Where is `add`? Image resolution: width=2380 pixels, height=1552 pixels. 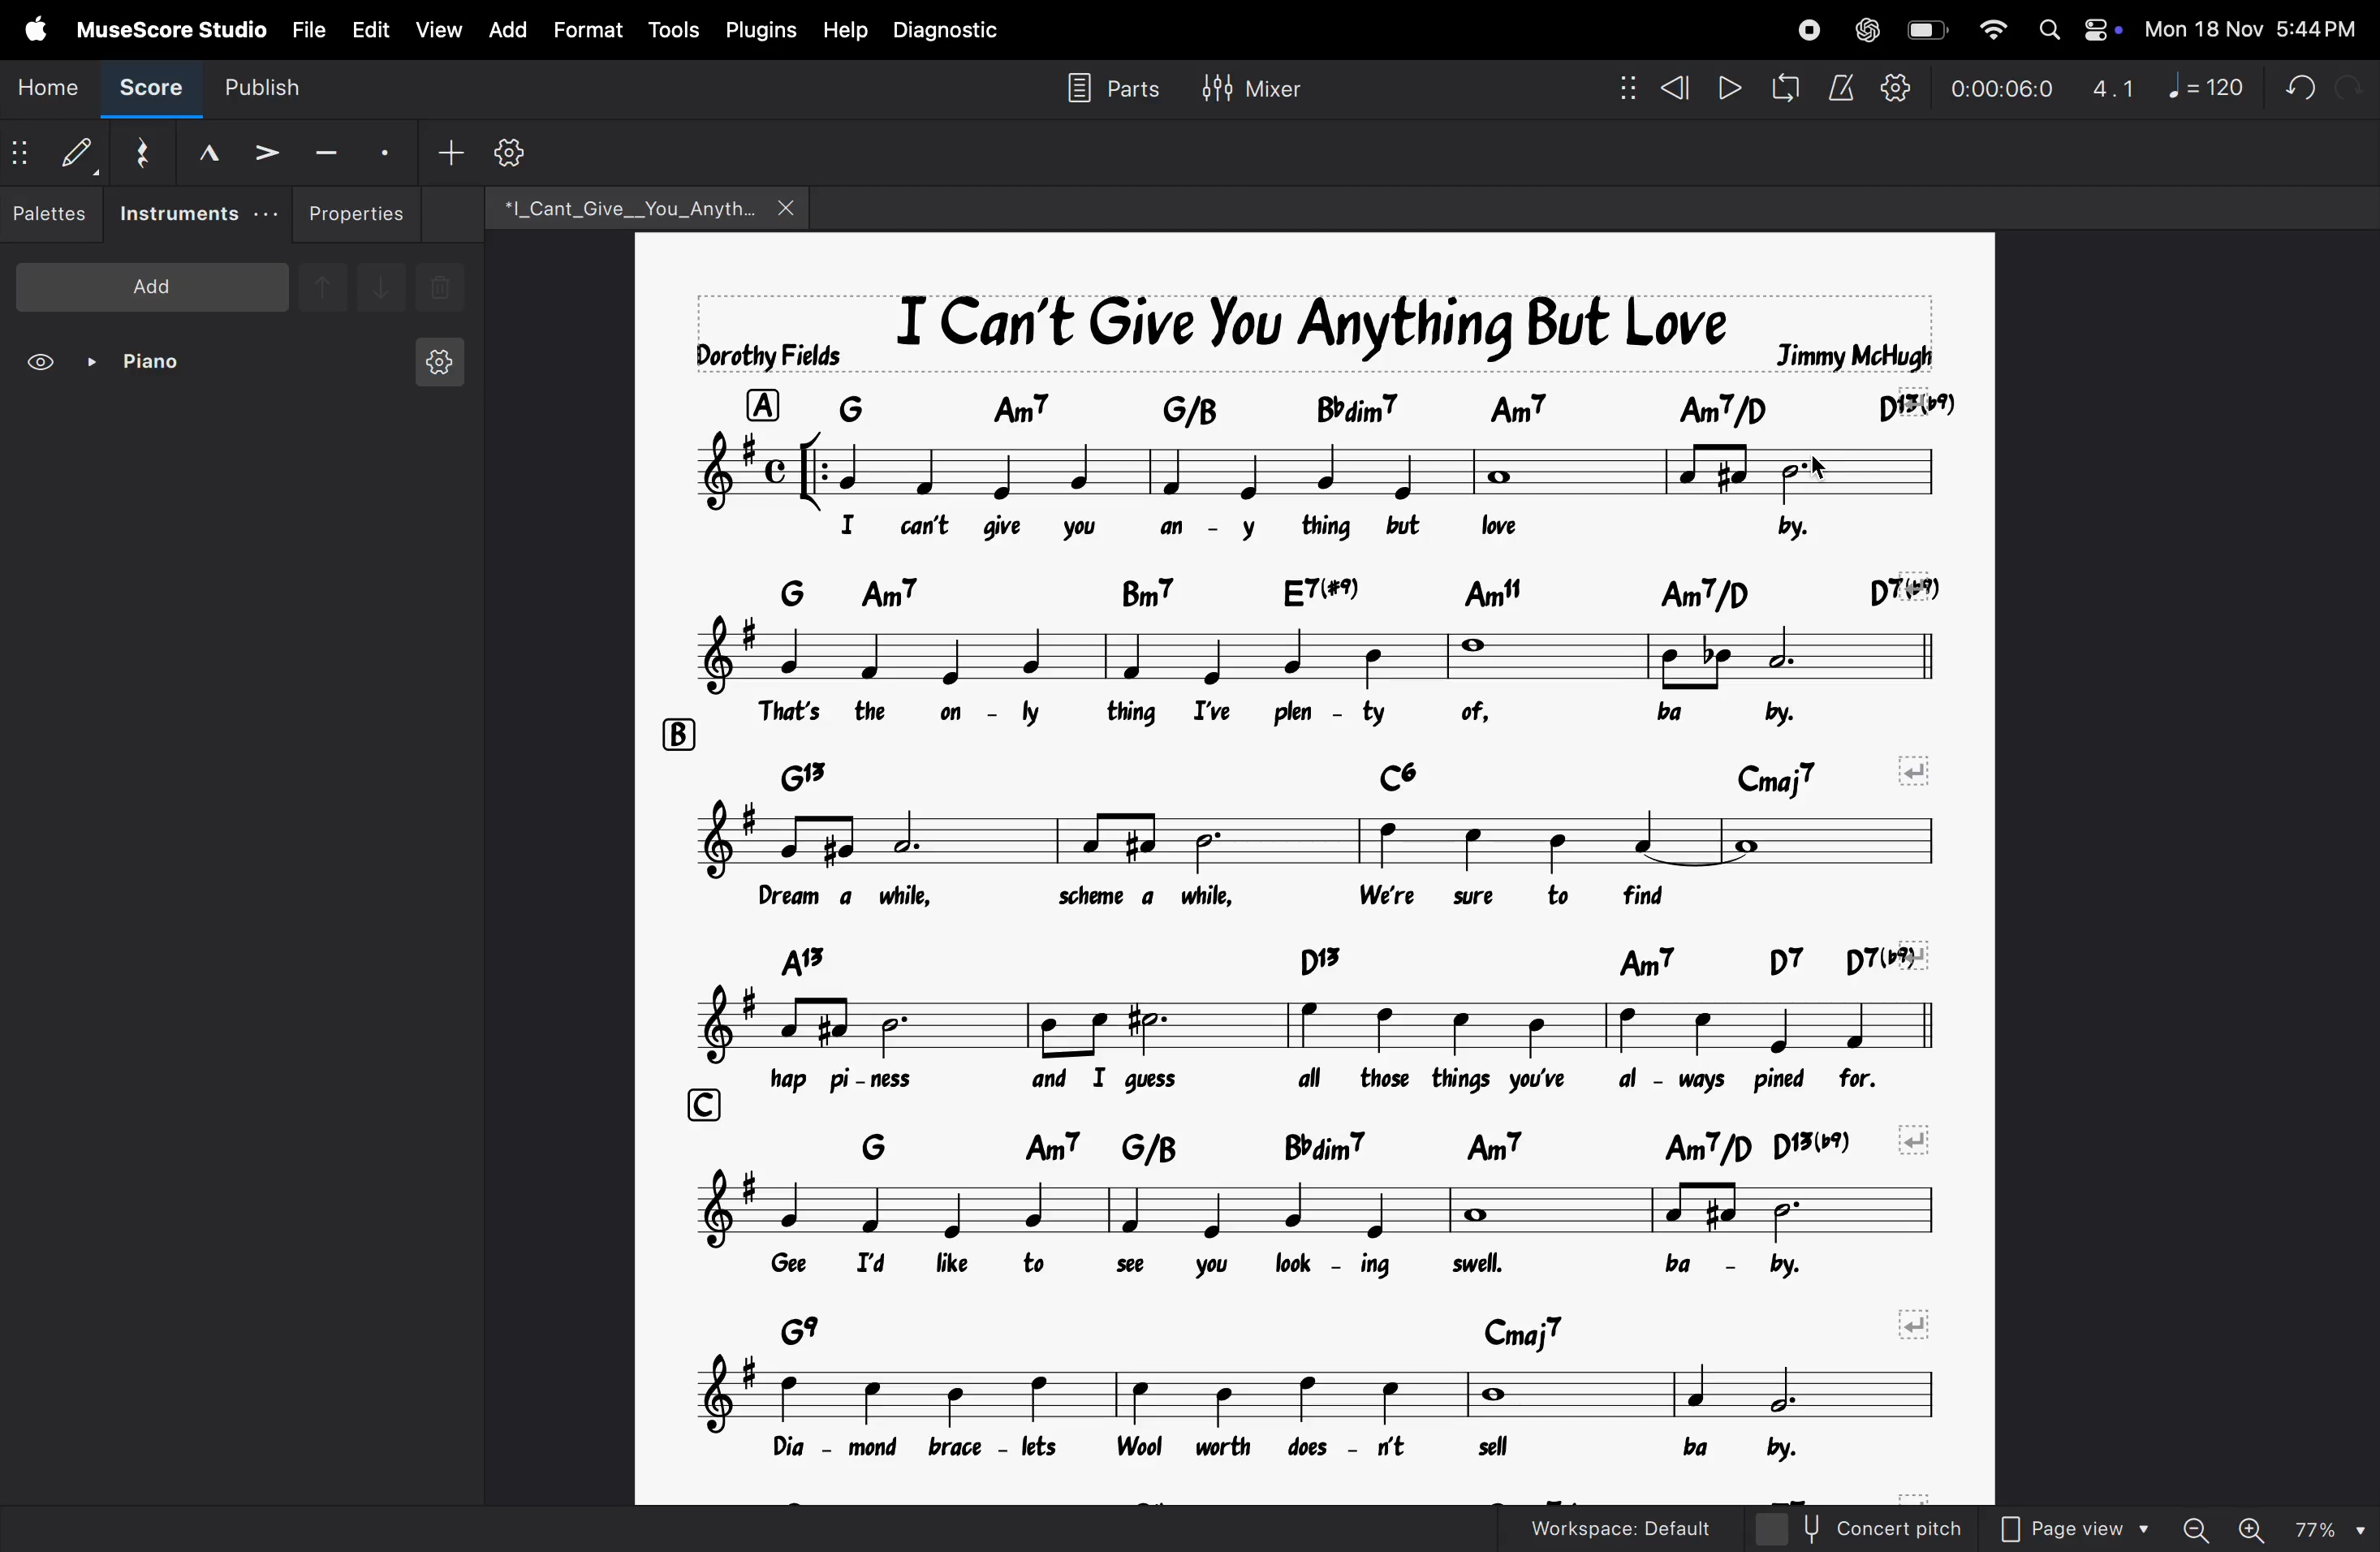 add is located at coordinates (448, 151).